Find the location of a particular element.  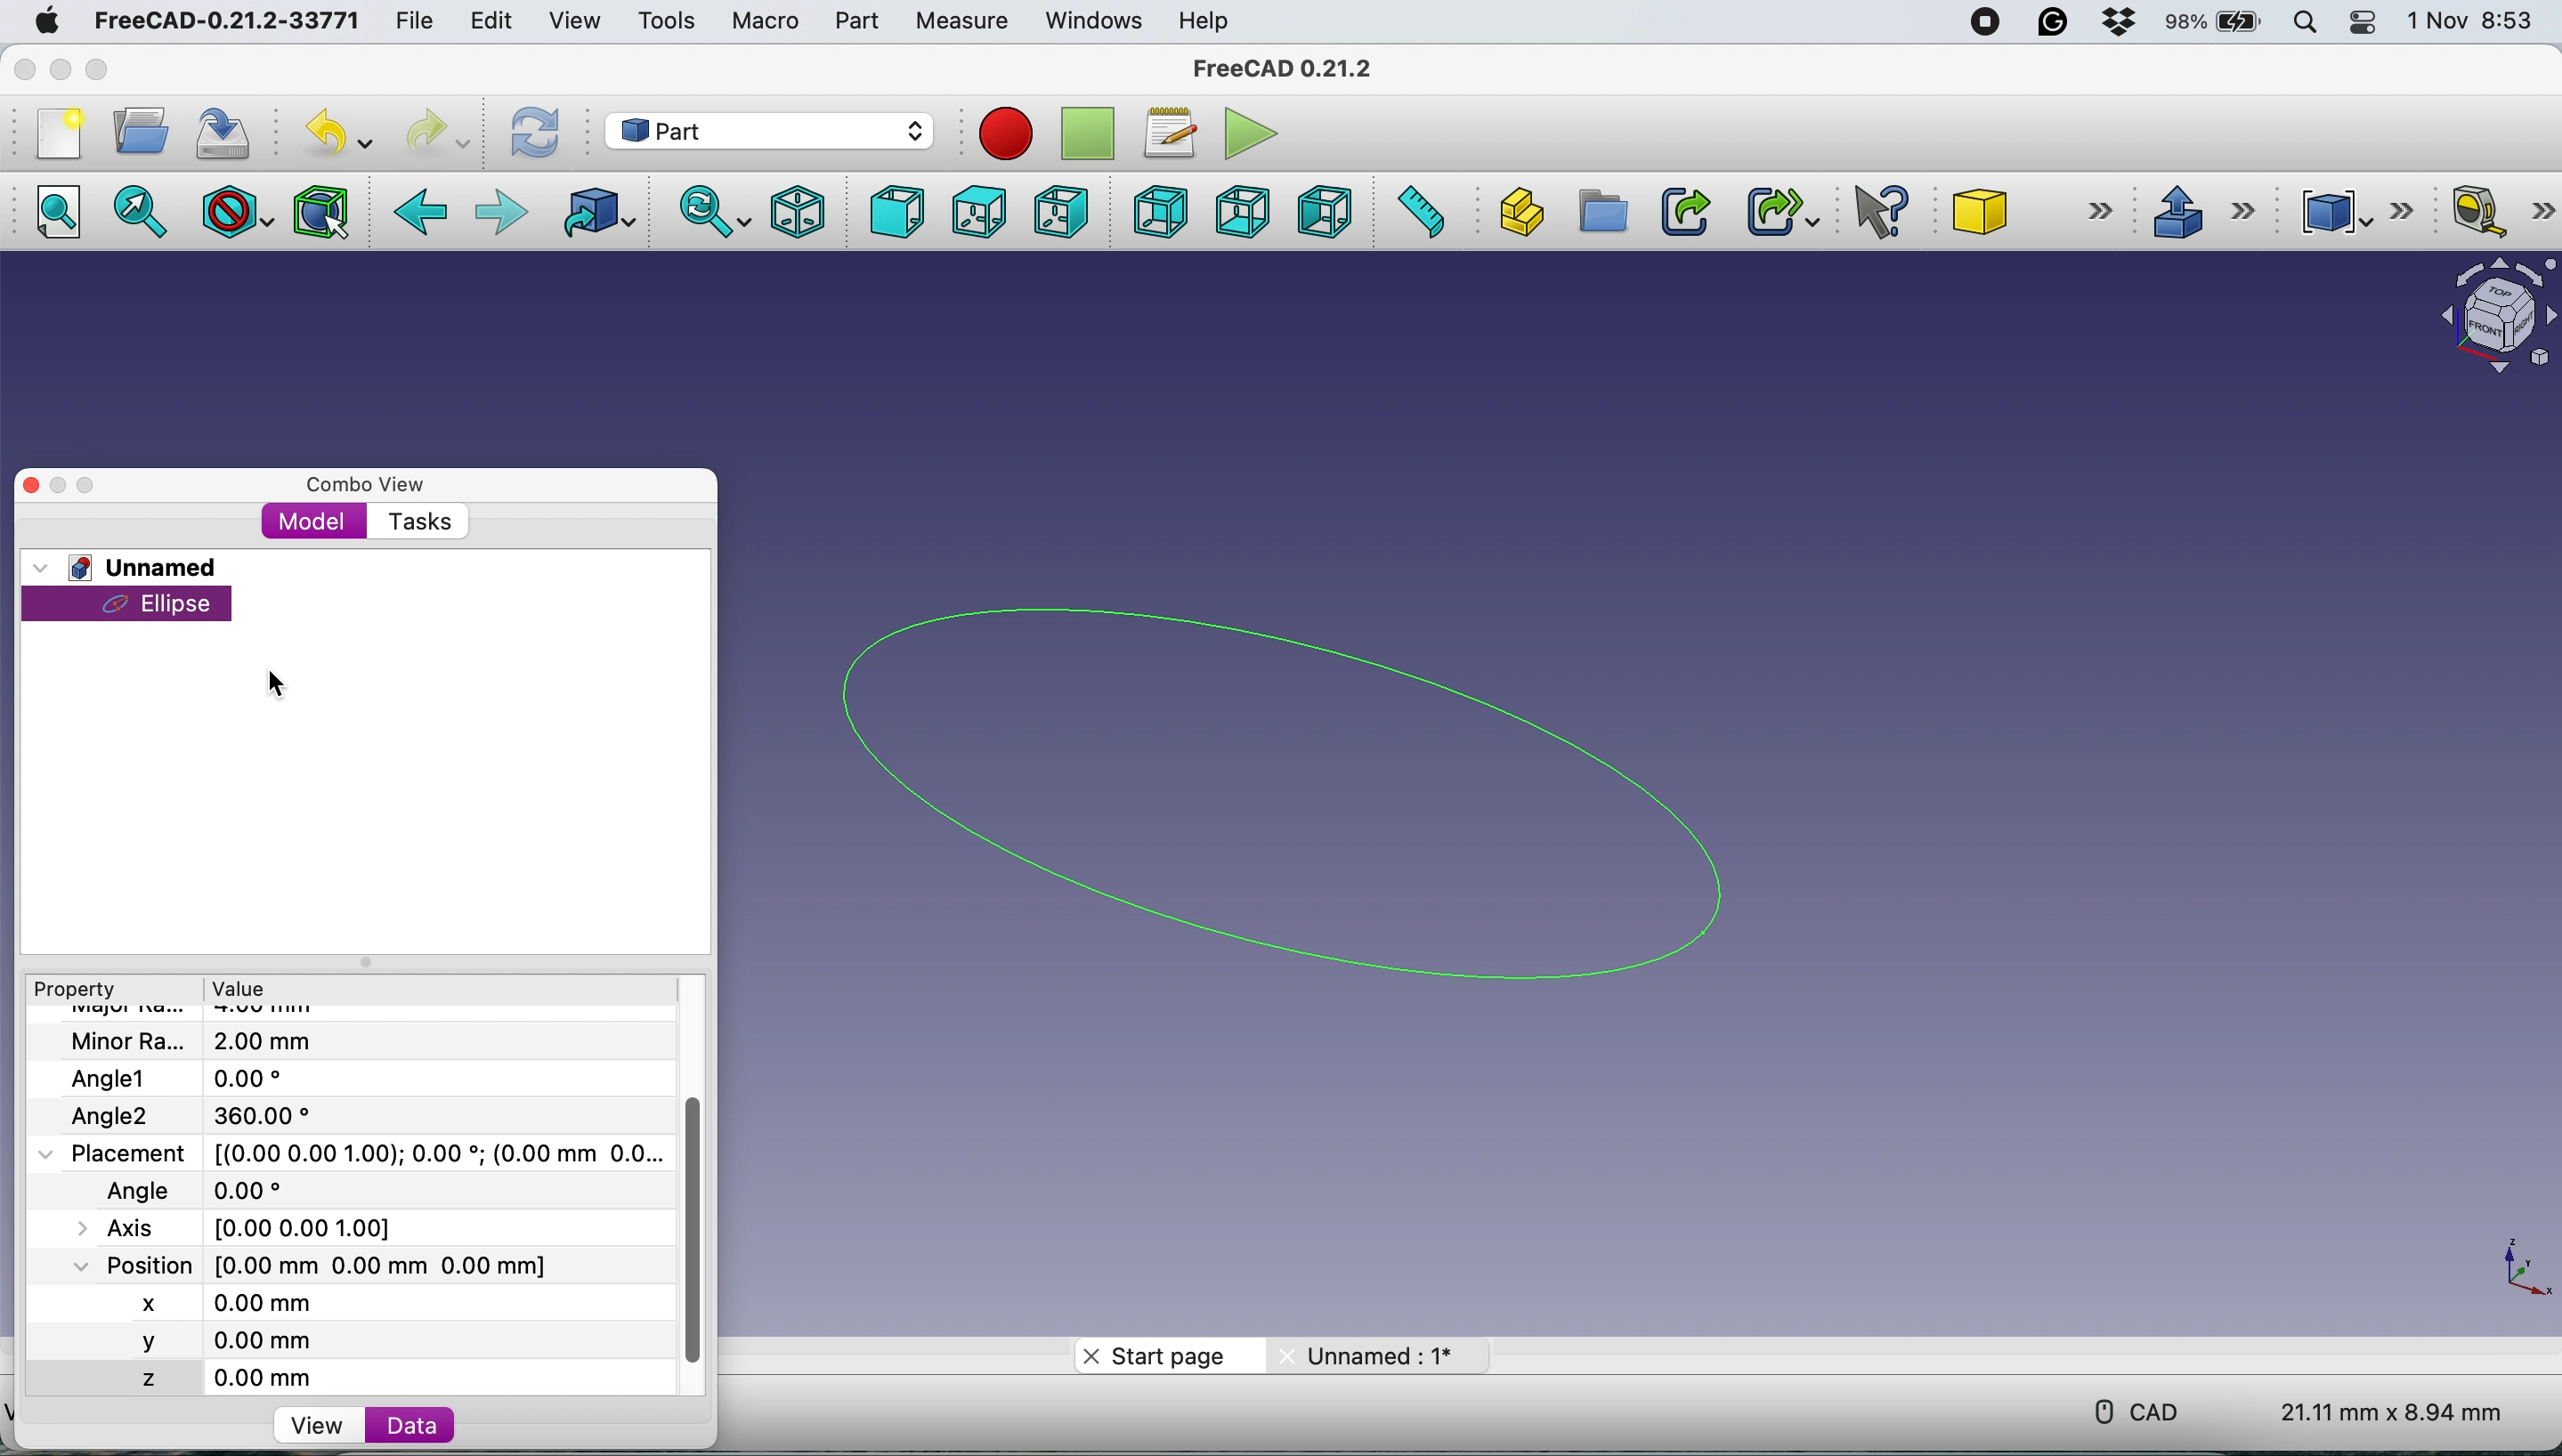

workbench is located at coordinates (769, 133).